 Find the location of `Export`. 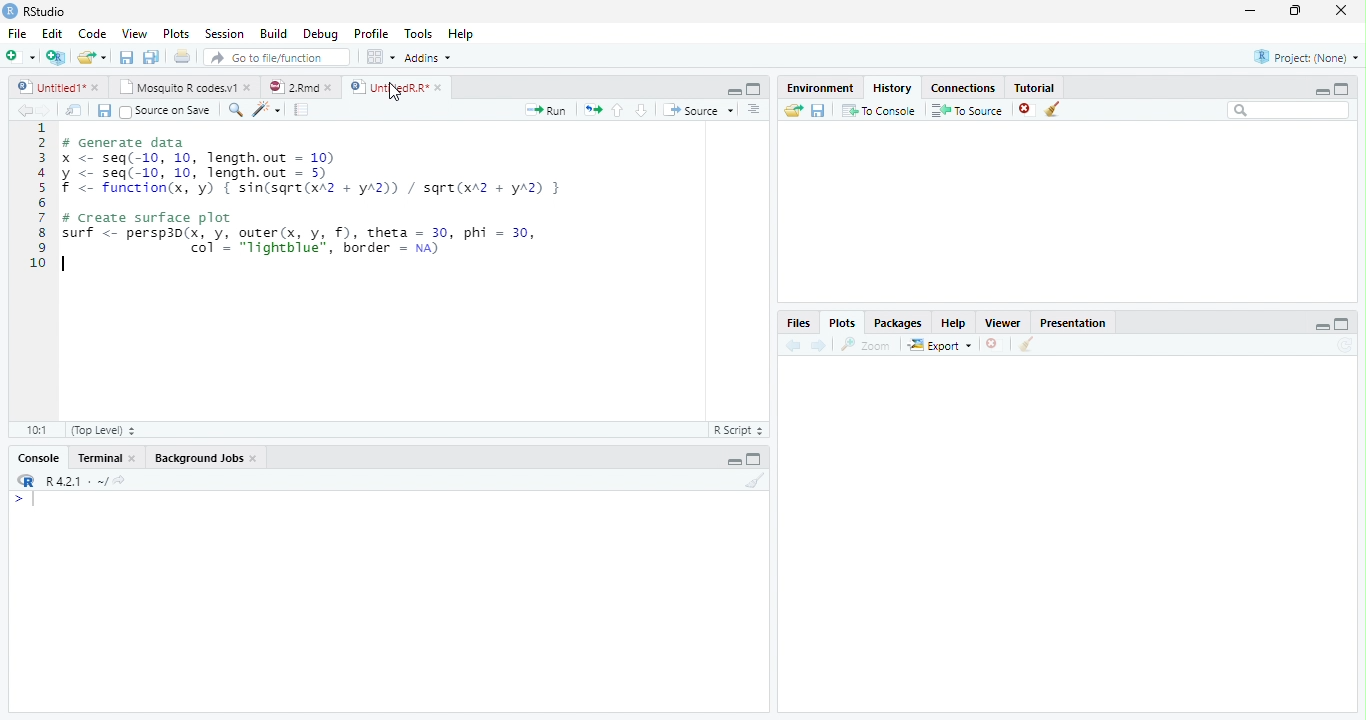

Export is located at coordinates (940, 345).